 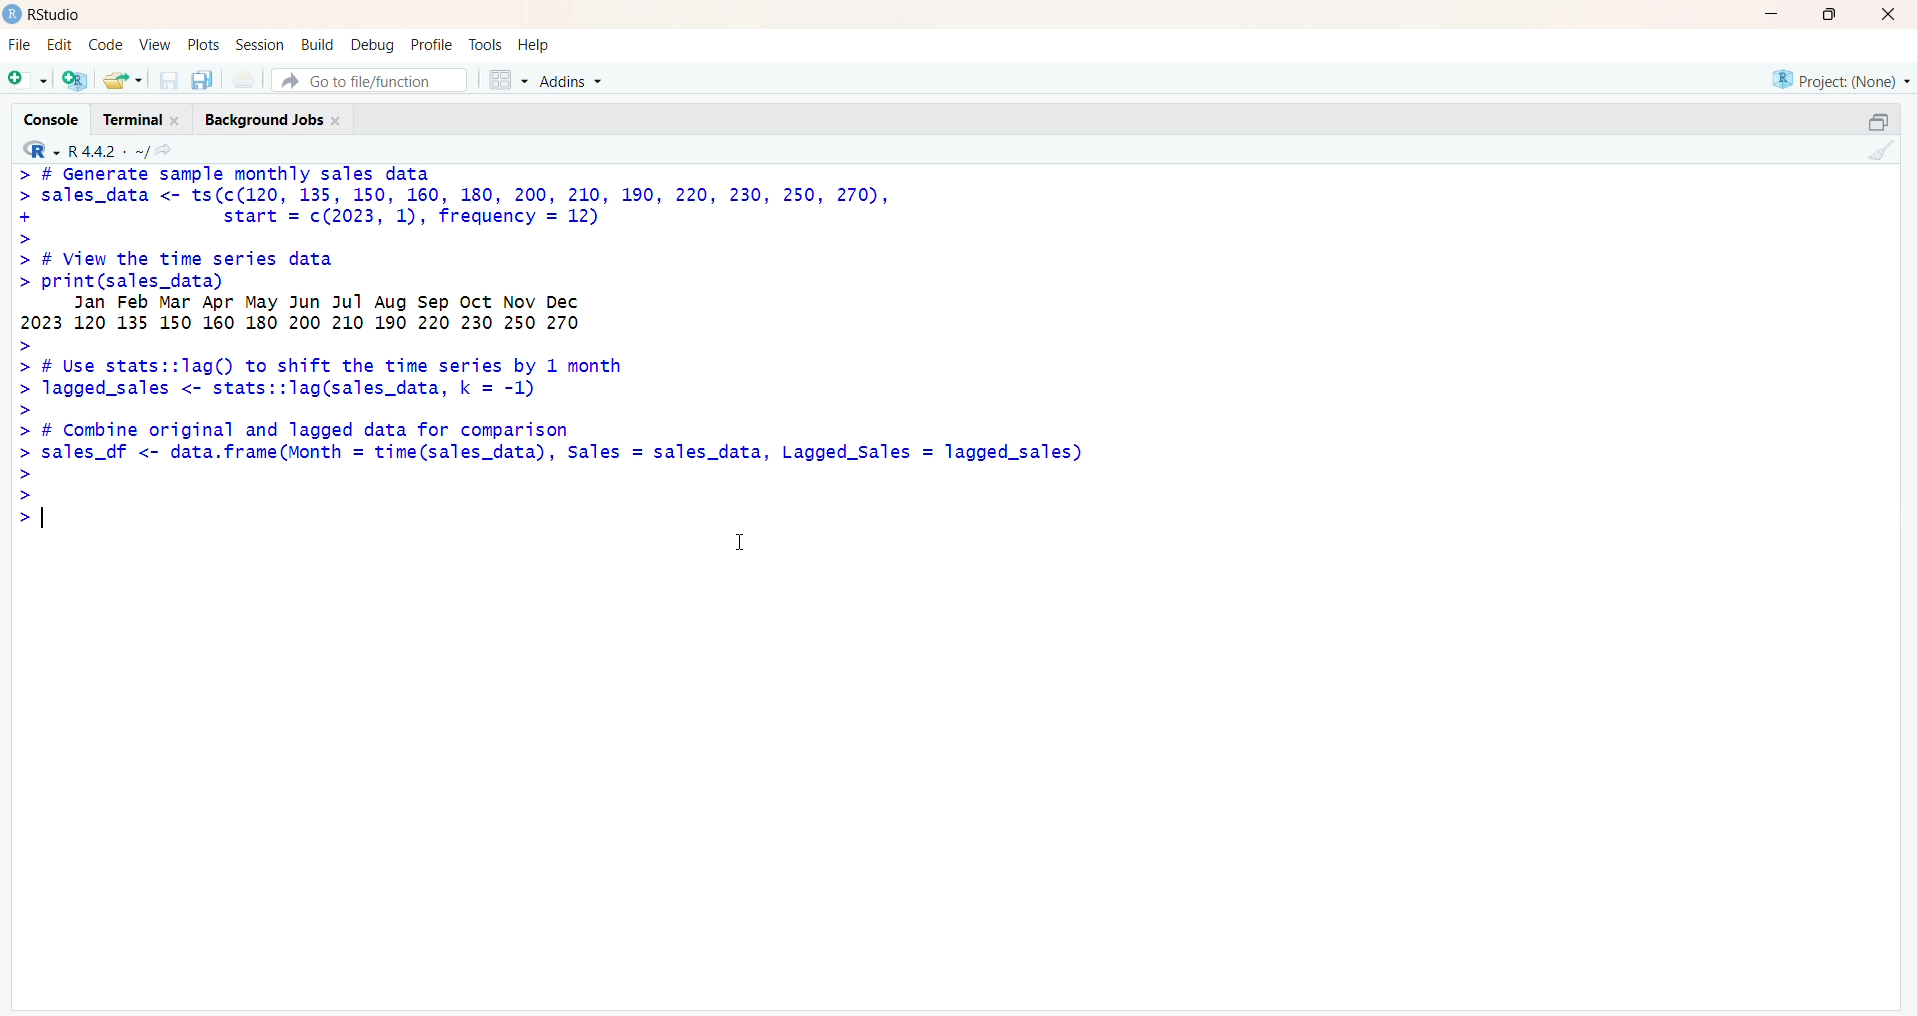 I want to click on addins, so click(x=575, y=80).